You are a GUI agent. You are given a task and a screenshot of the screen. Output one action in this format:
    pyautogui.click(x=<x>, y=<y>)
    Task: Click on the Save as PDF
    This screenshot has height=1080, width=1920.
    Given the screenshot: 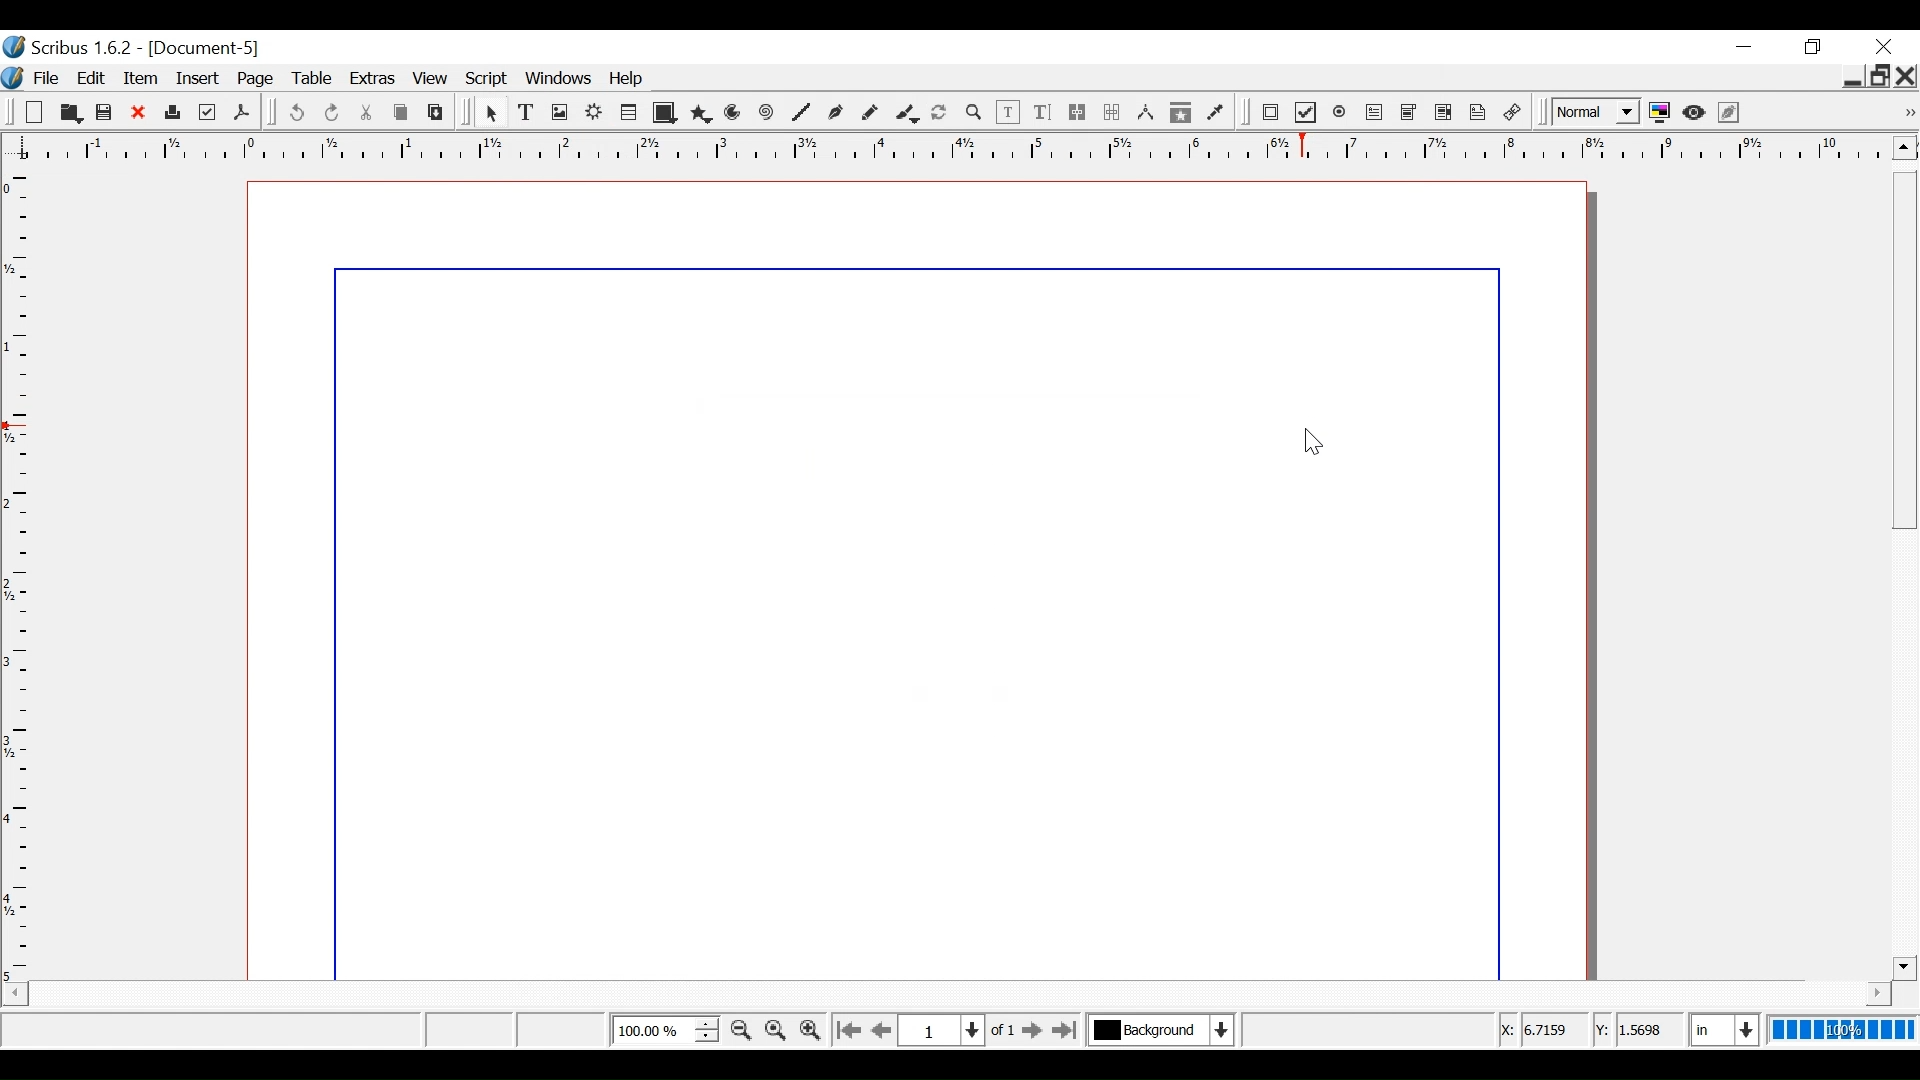 What is the action you would take?
    pyautogui.click(x=241, y=112)
    